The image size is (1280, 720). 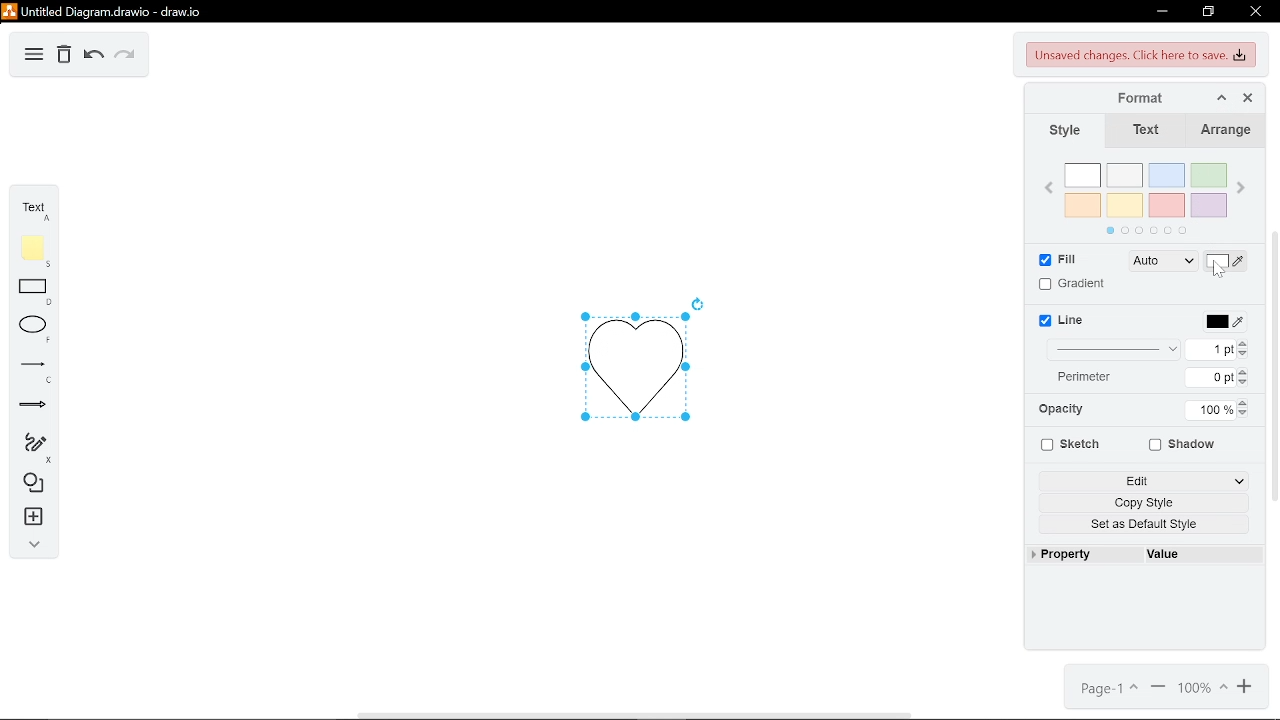 I want to click on line, so click(x=1064, y=322).